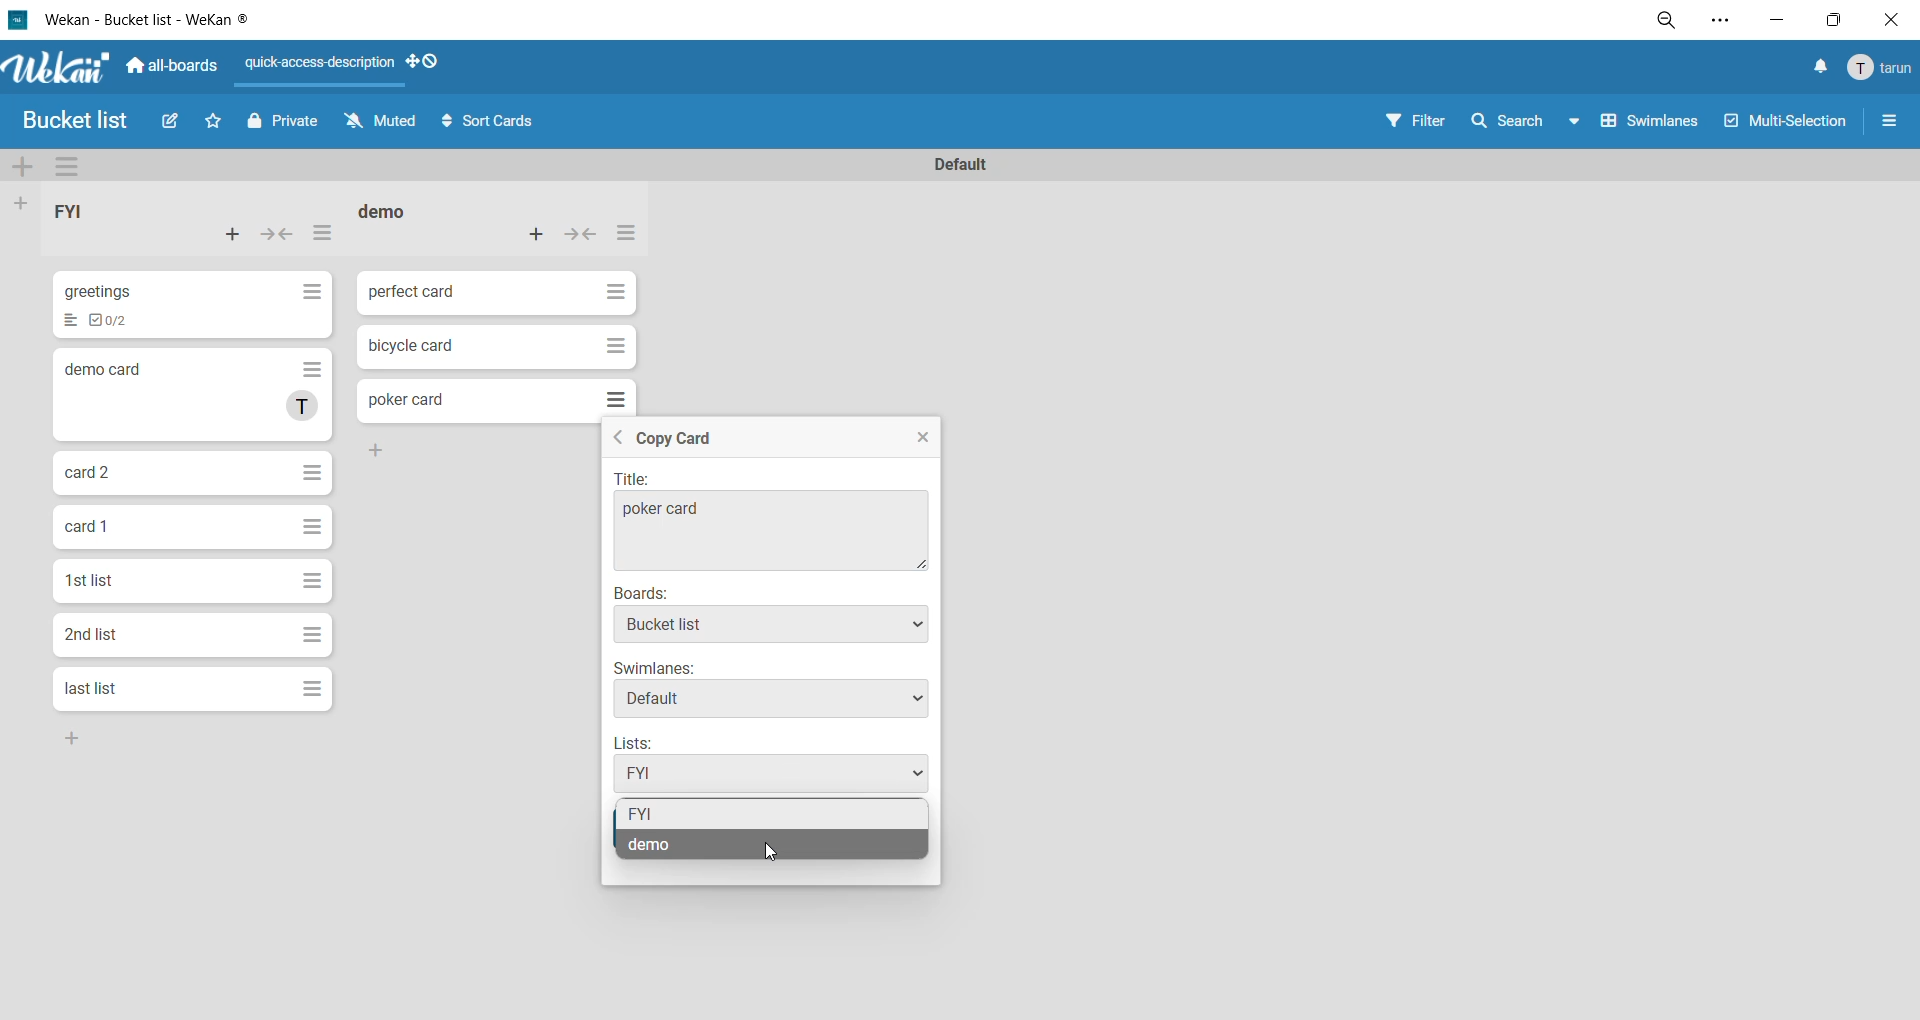  What do you see at coordinates (282, 124) in the screenshot?
I see `private` at bounding box center [282, 124].